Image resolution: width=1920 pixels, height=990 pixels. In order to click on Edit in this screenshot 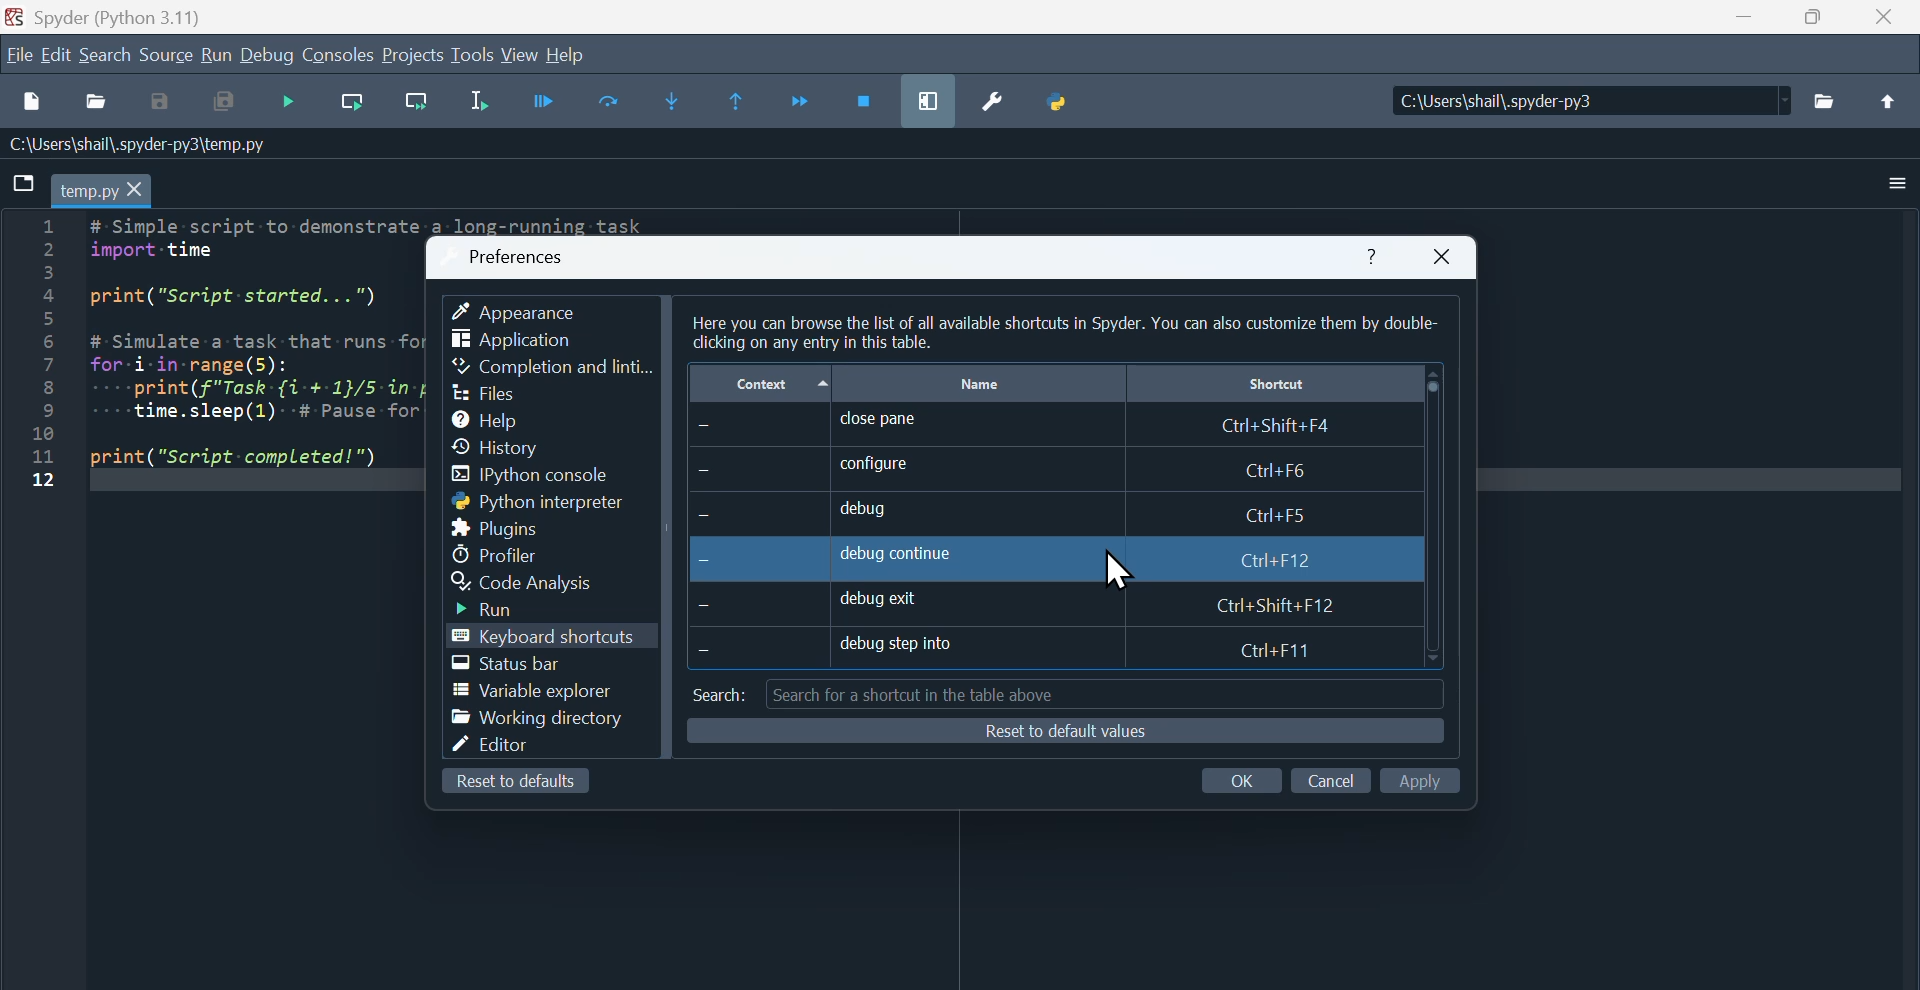, I will do `click(56, 57)`.